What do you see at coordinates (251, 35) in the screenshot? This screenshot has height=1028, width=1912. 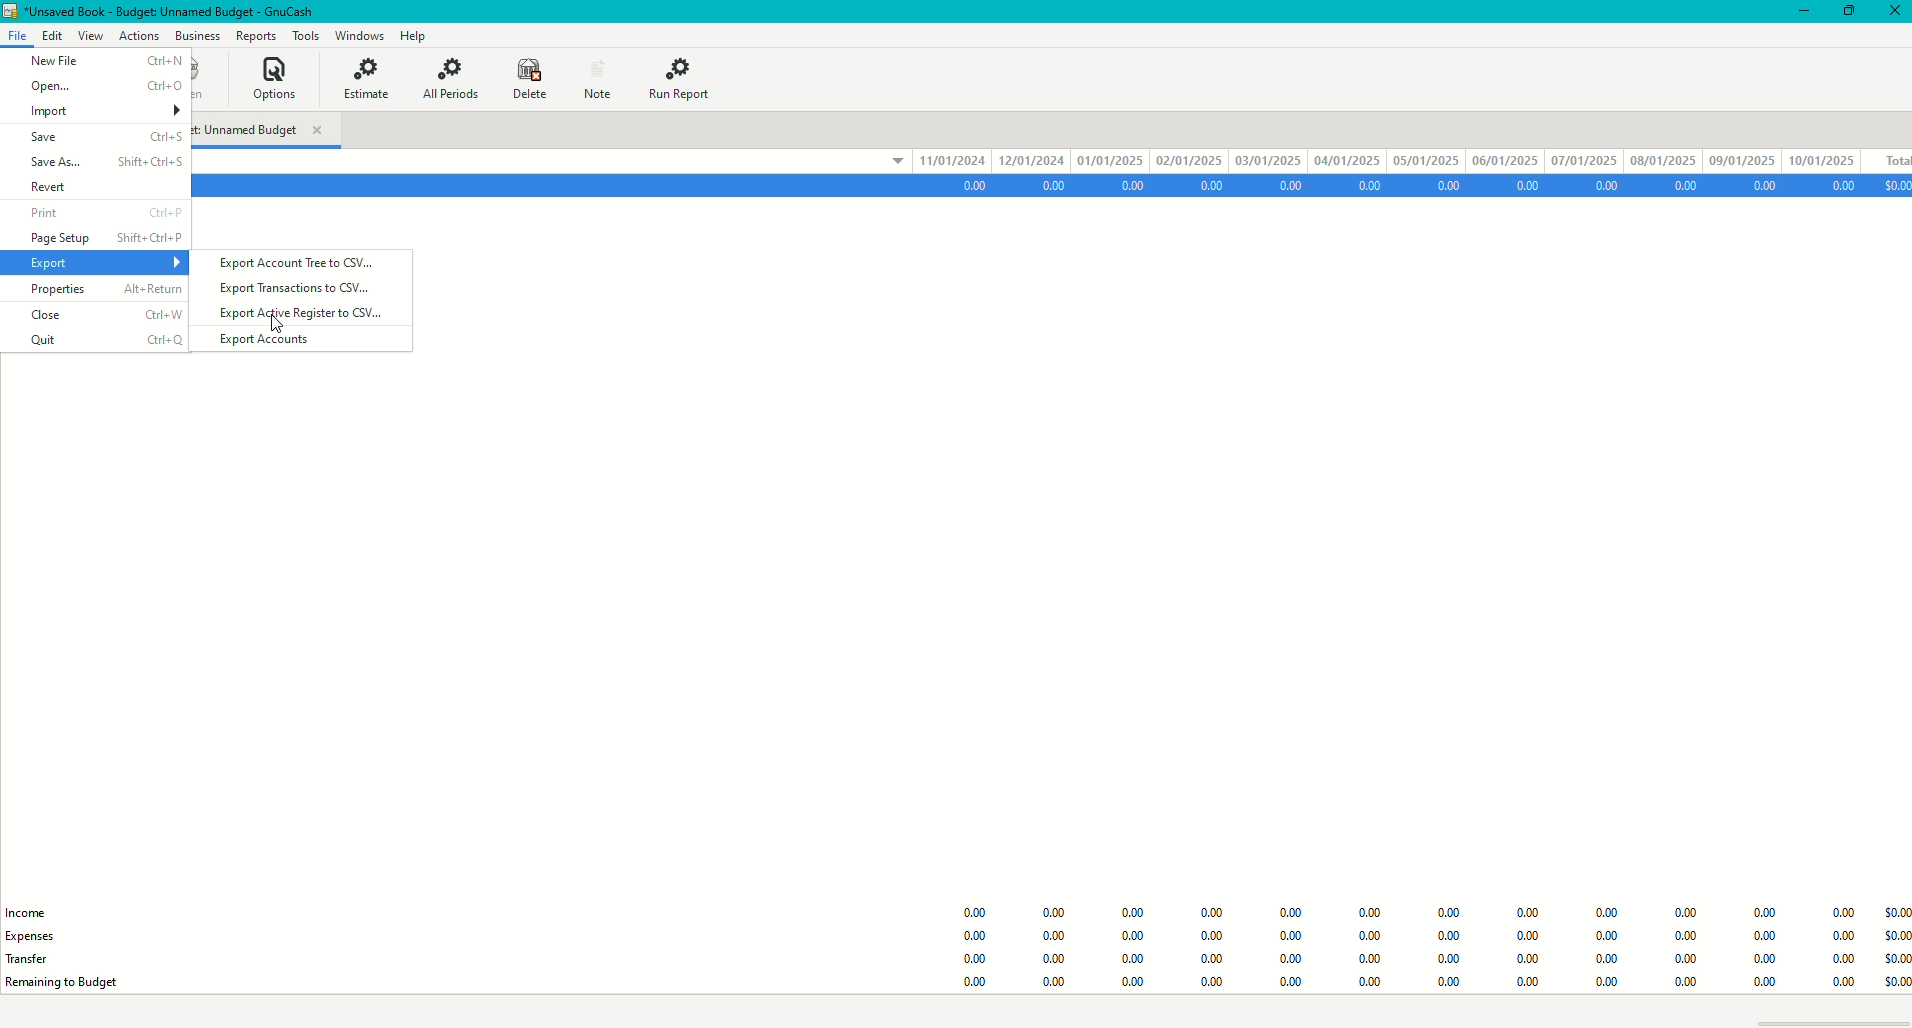 I see `Reports` at bounding box center [251, 35].